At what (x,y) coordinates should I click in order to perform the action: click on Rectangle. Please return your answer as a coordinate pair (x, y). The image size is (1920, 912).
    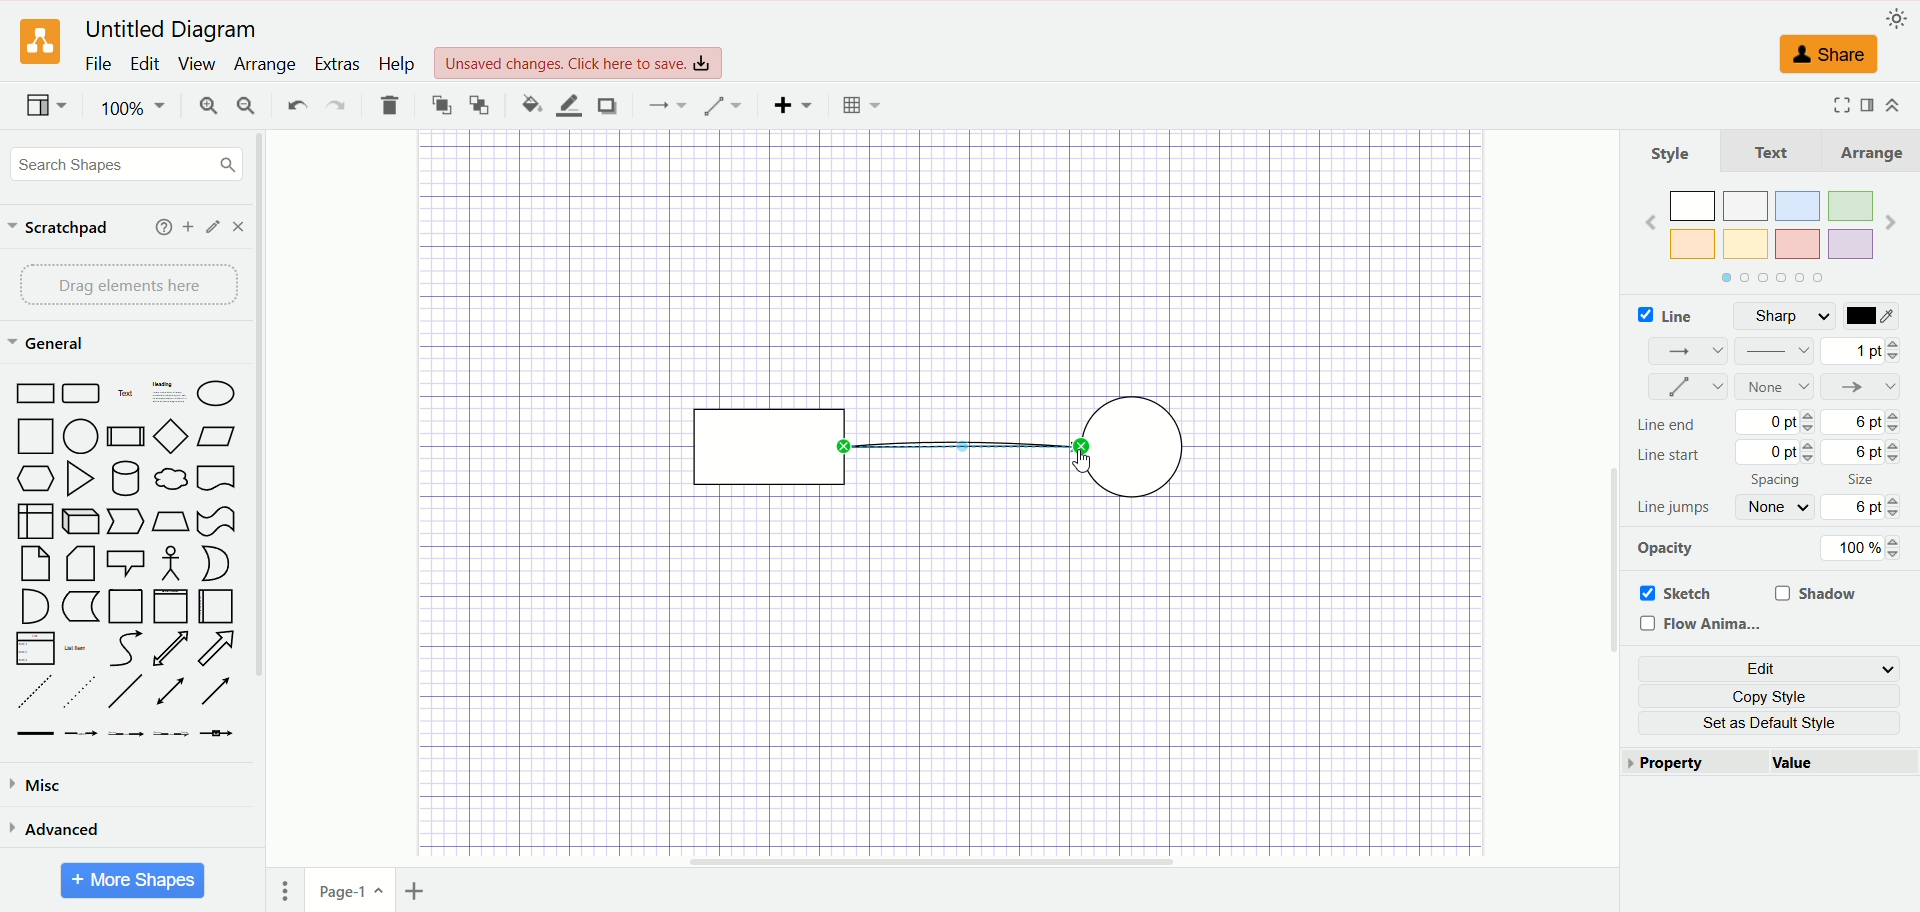
    Looking at the image, I should click on (37, 393).